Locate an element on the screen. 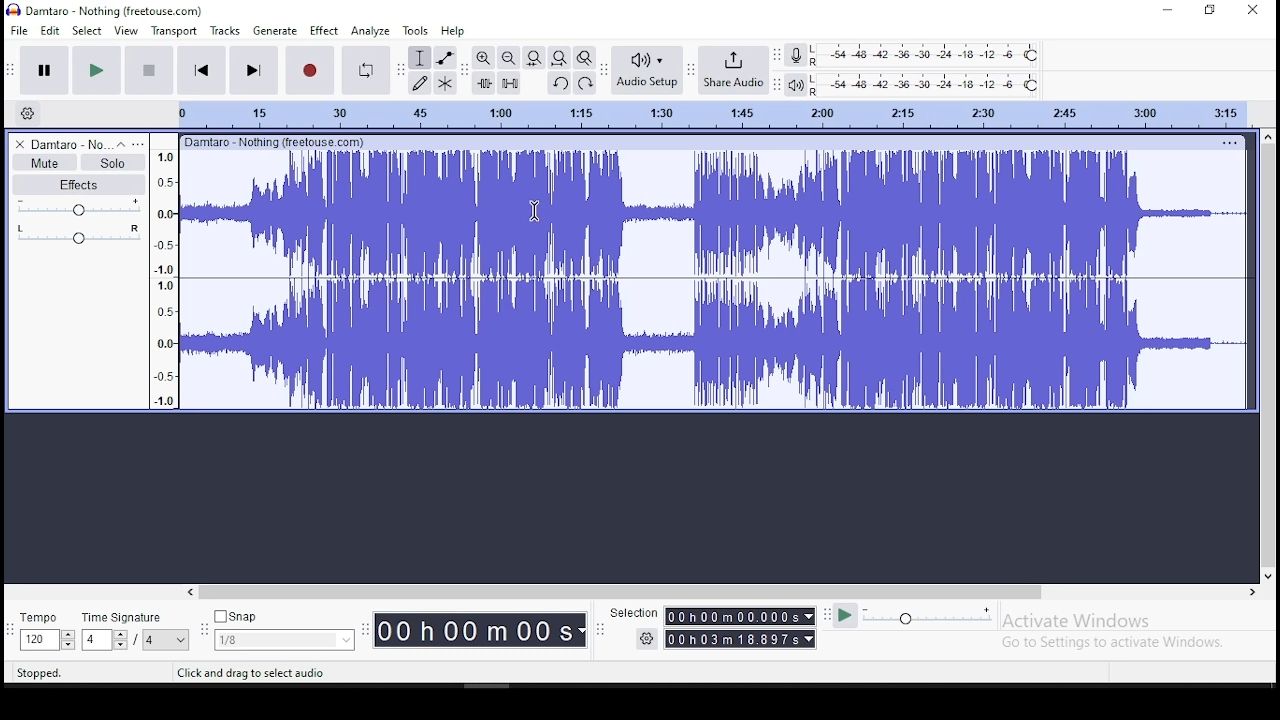 Image resolution: width=1280 pixels, height=720 pixels. redo is located at coordinates (586, 83).